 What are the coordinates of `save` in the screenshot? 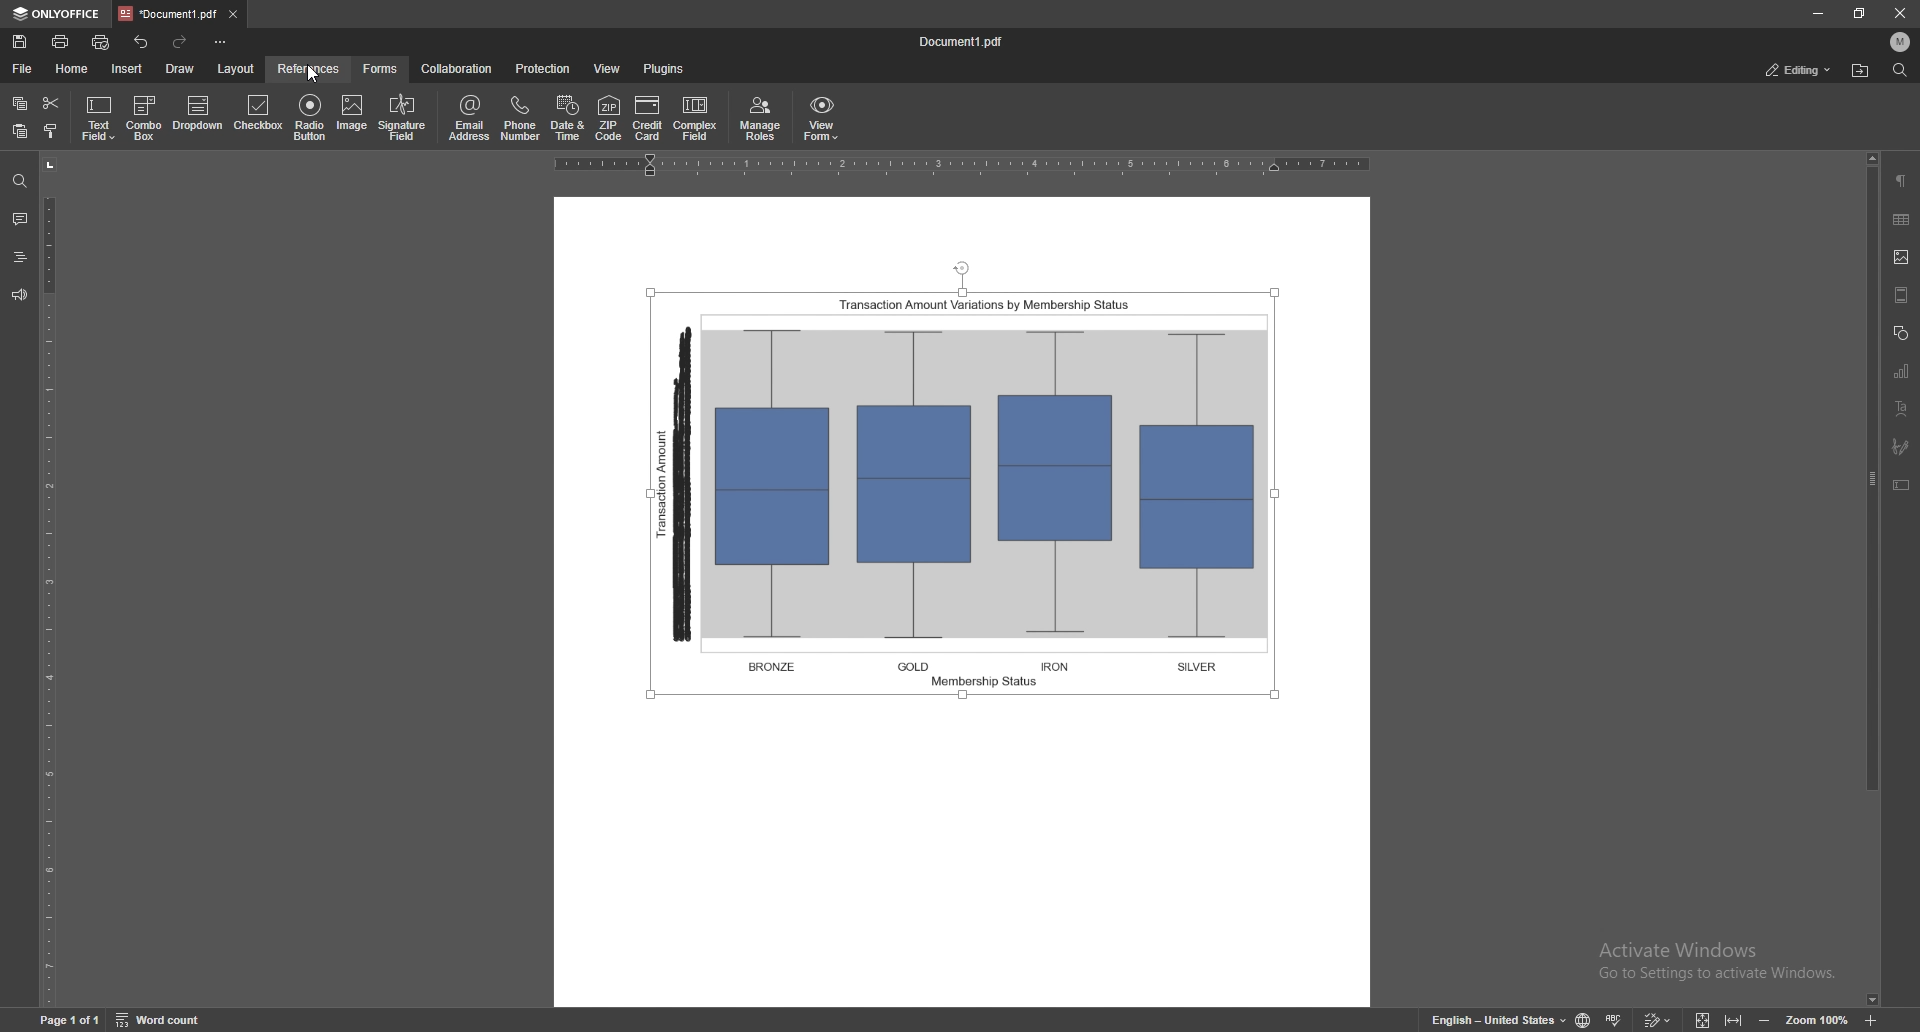 It's located at (21, 42).